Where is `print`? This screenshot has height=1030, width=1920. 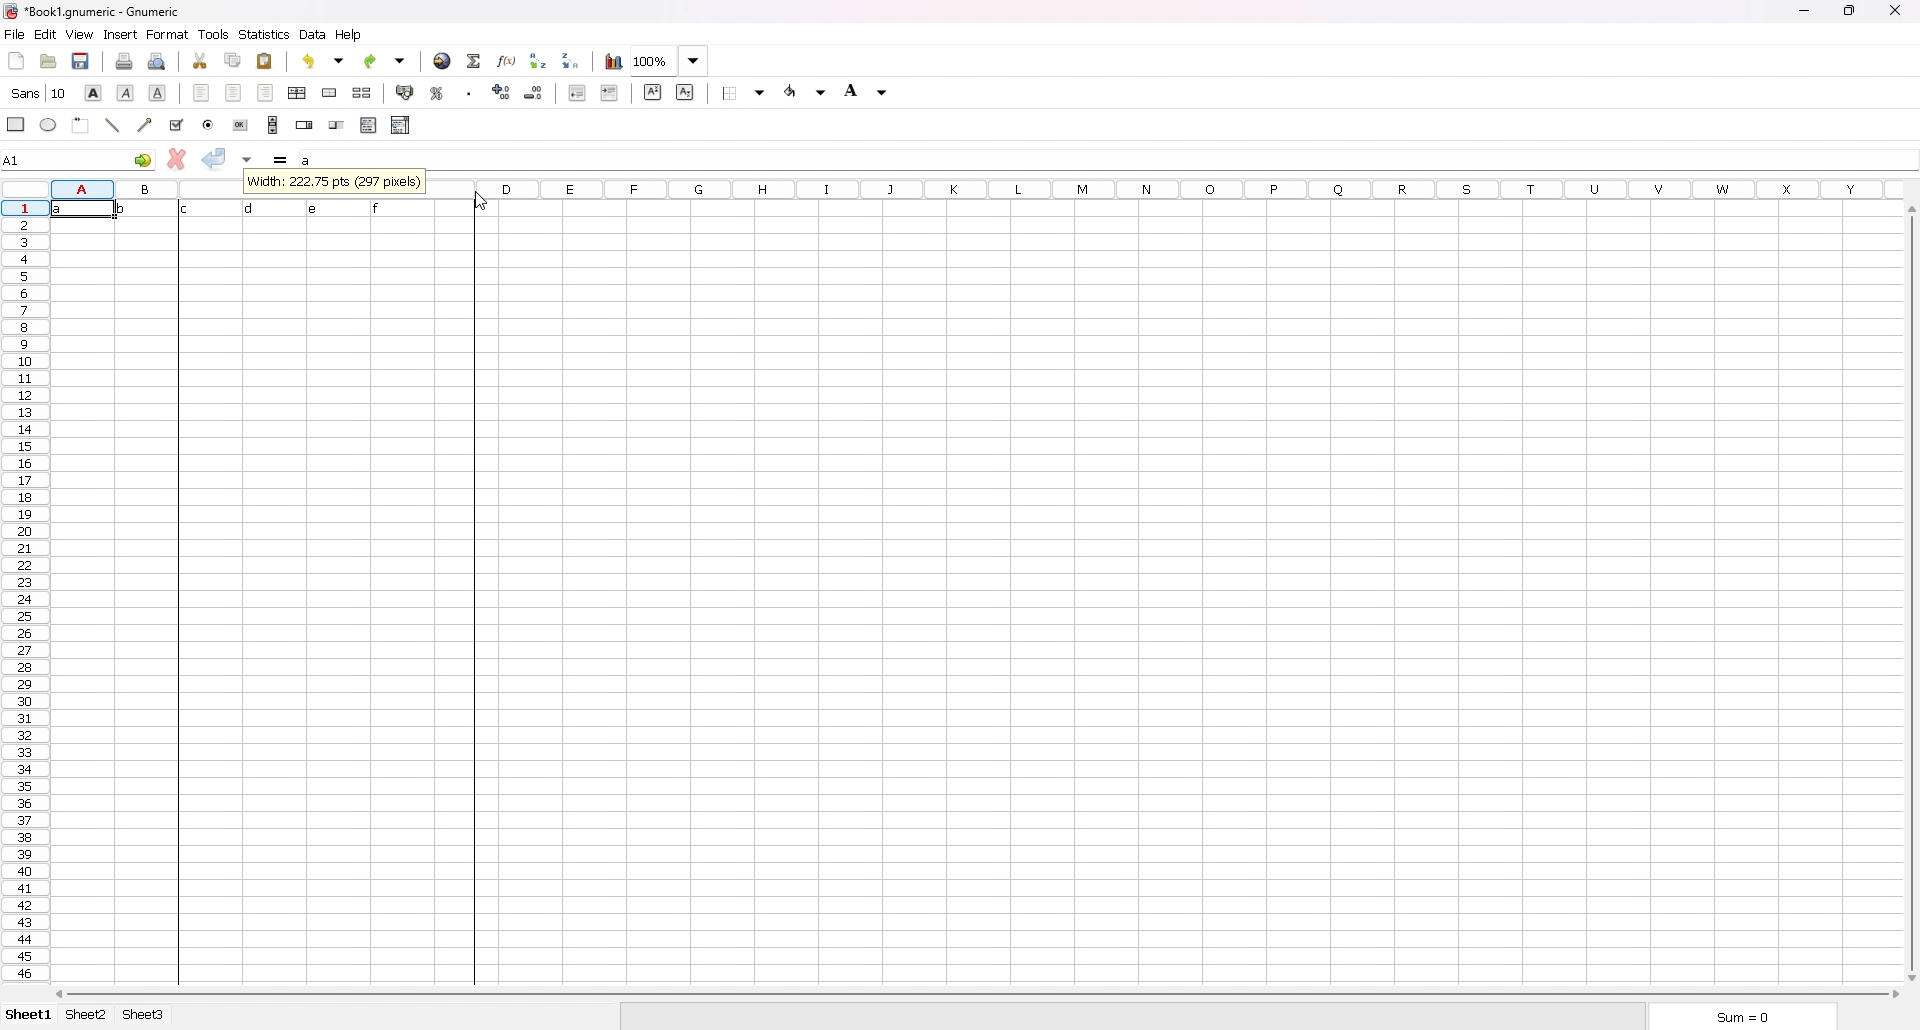 print is located at coordinates (125, 60).